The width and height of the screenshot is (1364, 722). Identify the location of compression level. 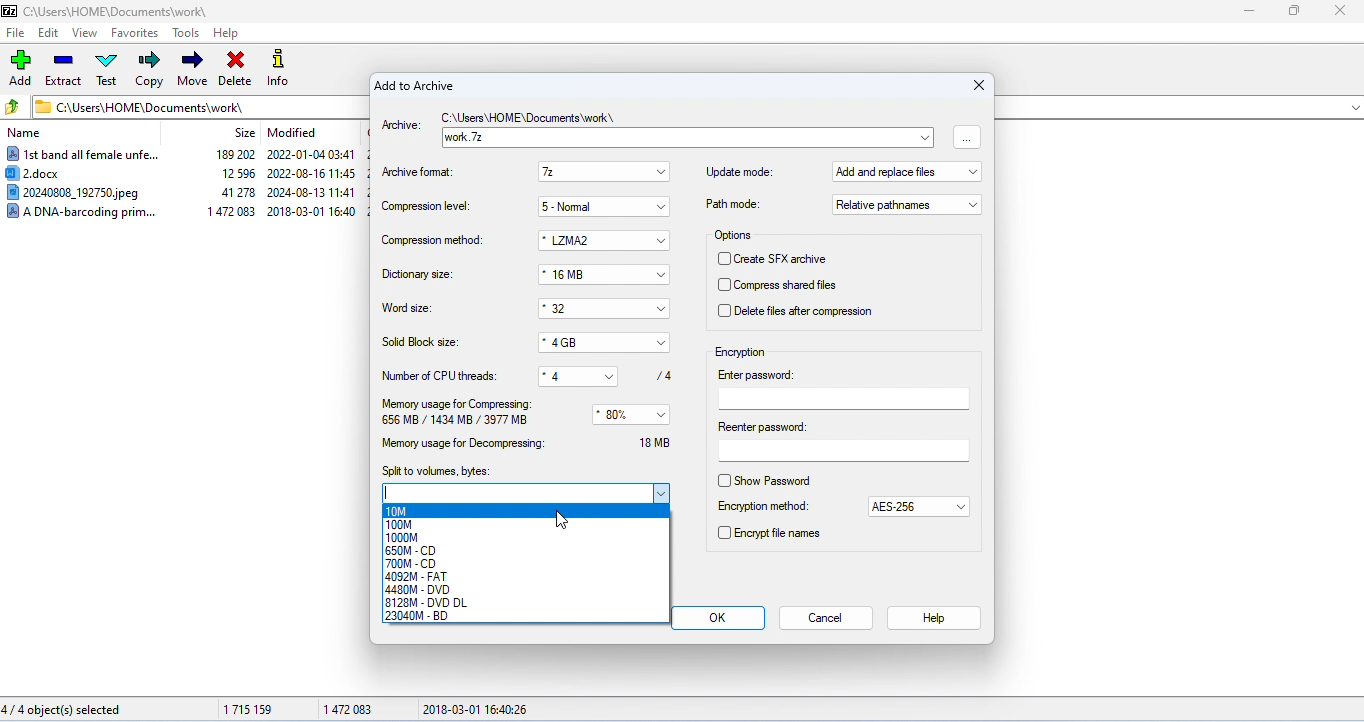
(427, 207).